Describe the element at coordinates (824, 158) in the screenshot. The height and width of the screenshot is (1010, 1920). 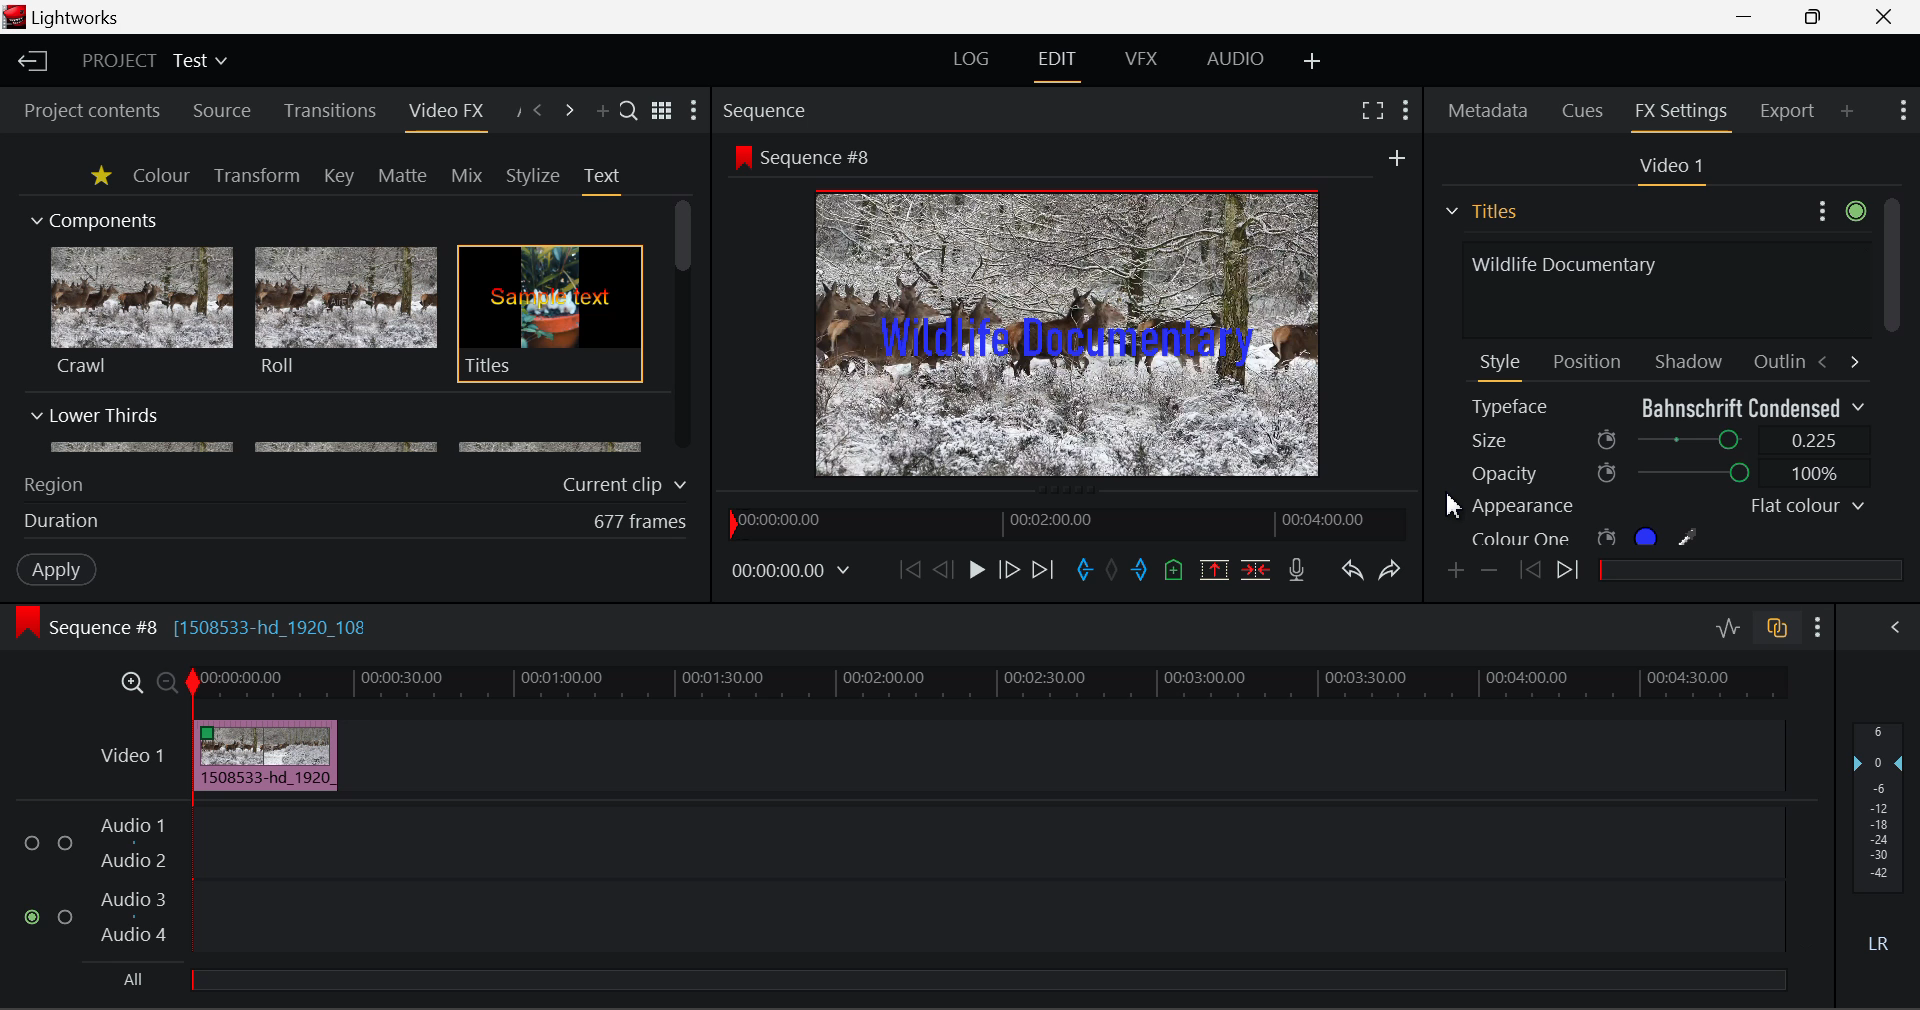
I see `Sequence #8` at that location.